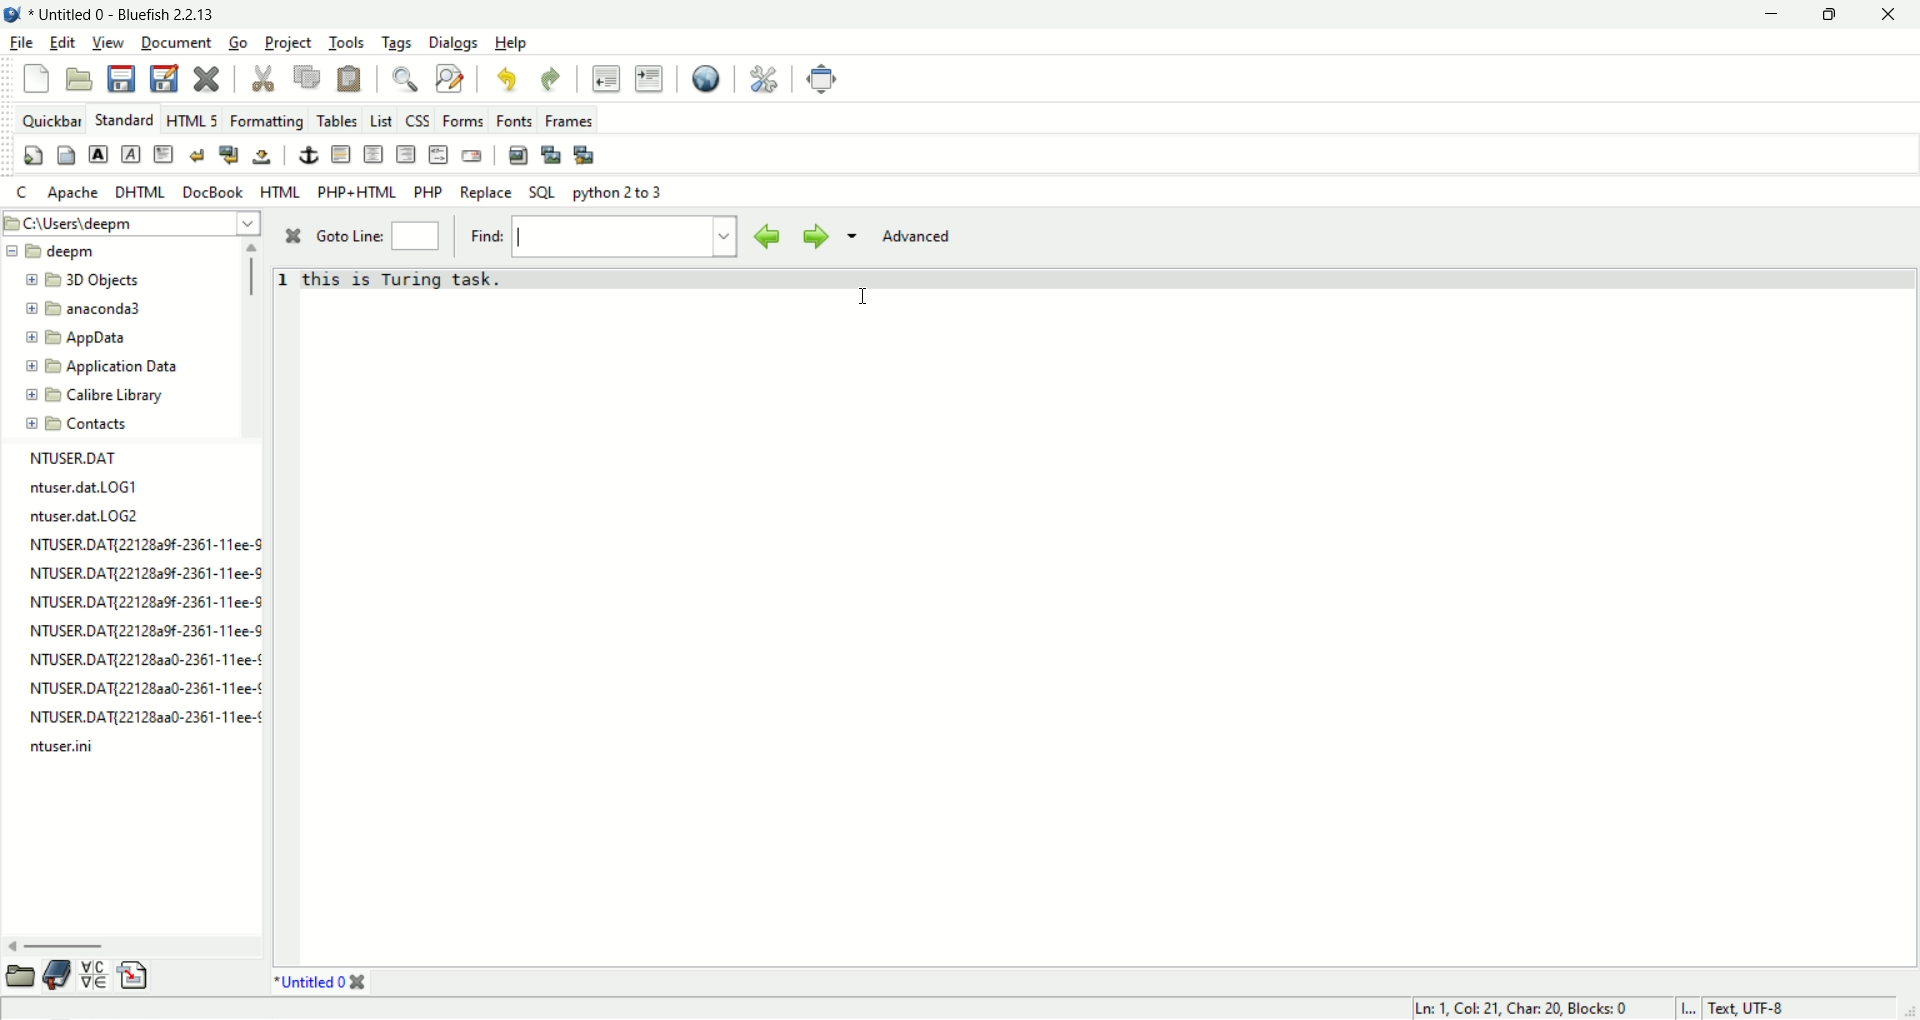 The height and width of the screenshot is (1020, 1920). Describe the element at coordinates (135, 12) in the screenshot. I see `* Untitled 0 - Bluefish 2.2.13` at that location.